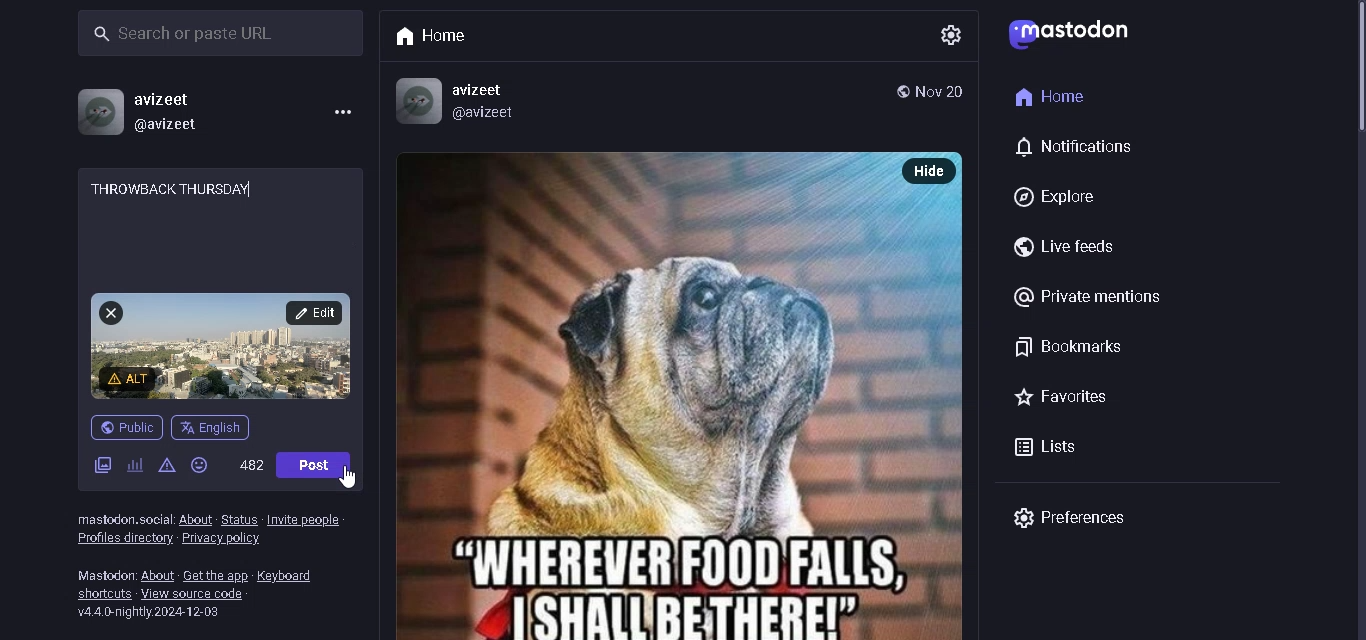  Describe the element at coordinates (127, 428) in the screenshot. I see `public` at that location.